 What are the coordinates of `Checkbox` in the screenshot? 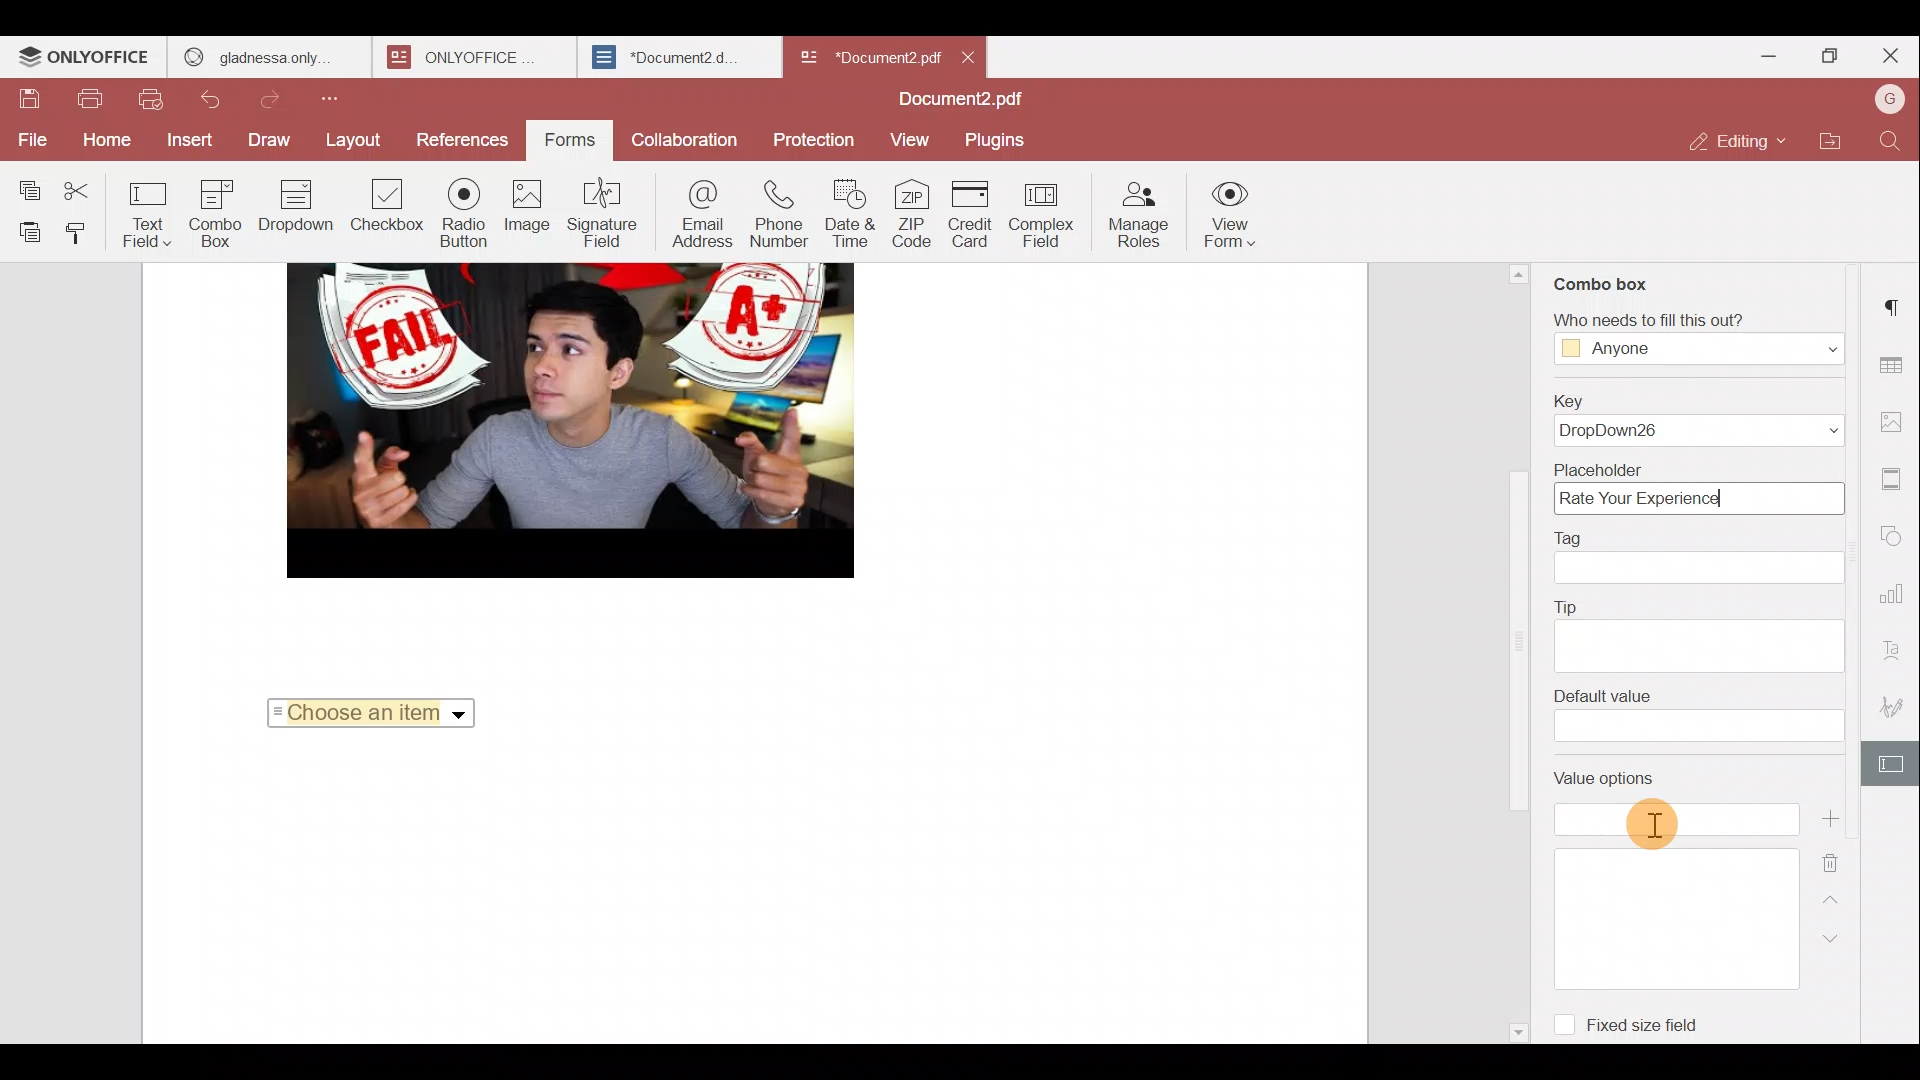 It's located at (383, 208).